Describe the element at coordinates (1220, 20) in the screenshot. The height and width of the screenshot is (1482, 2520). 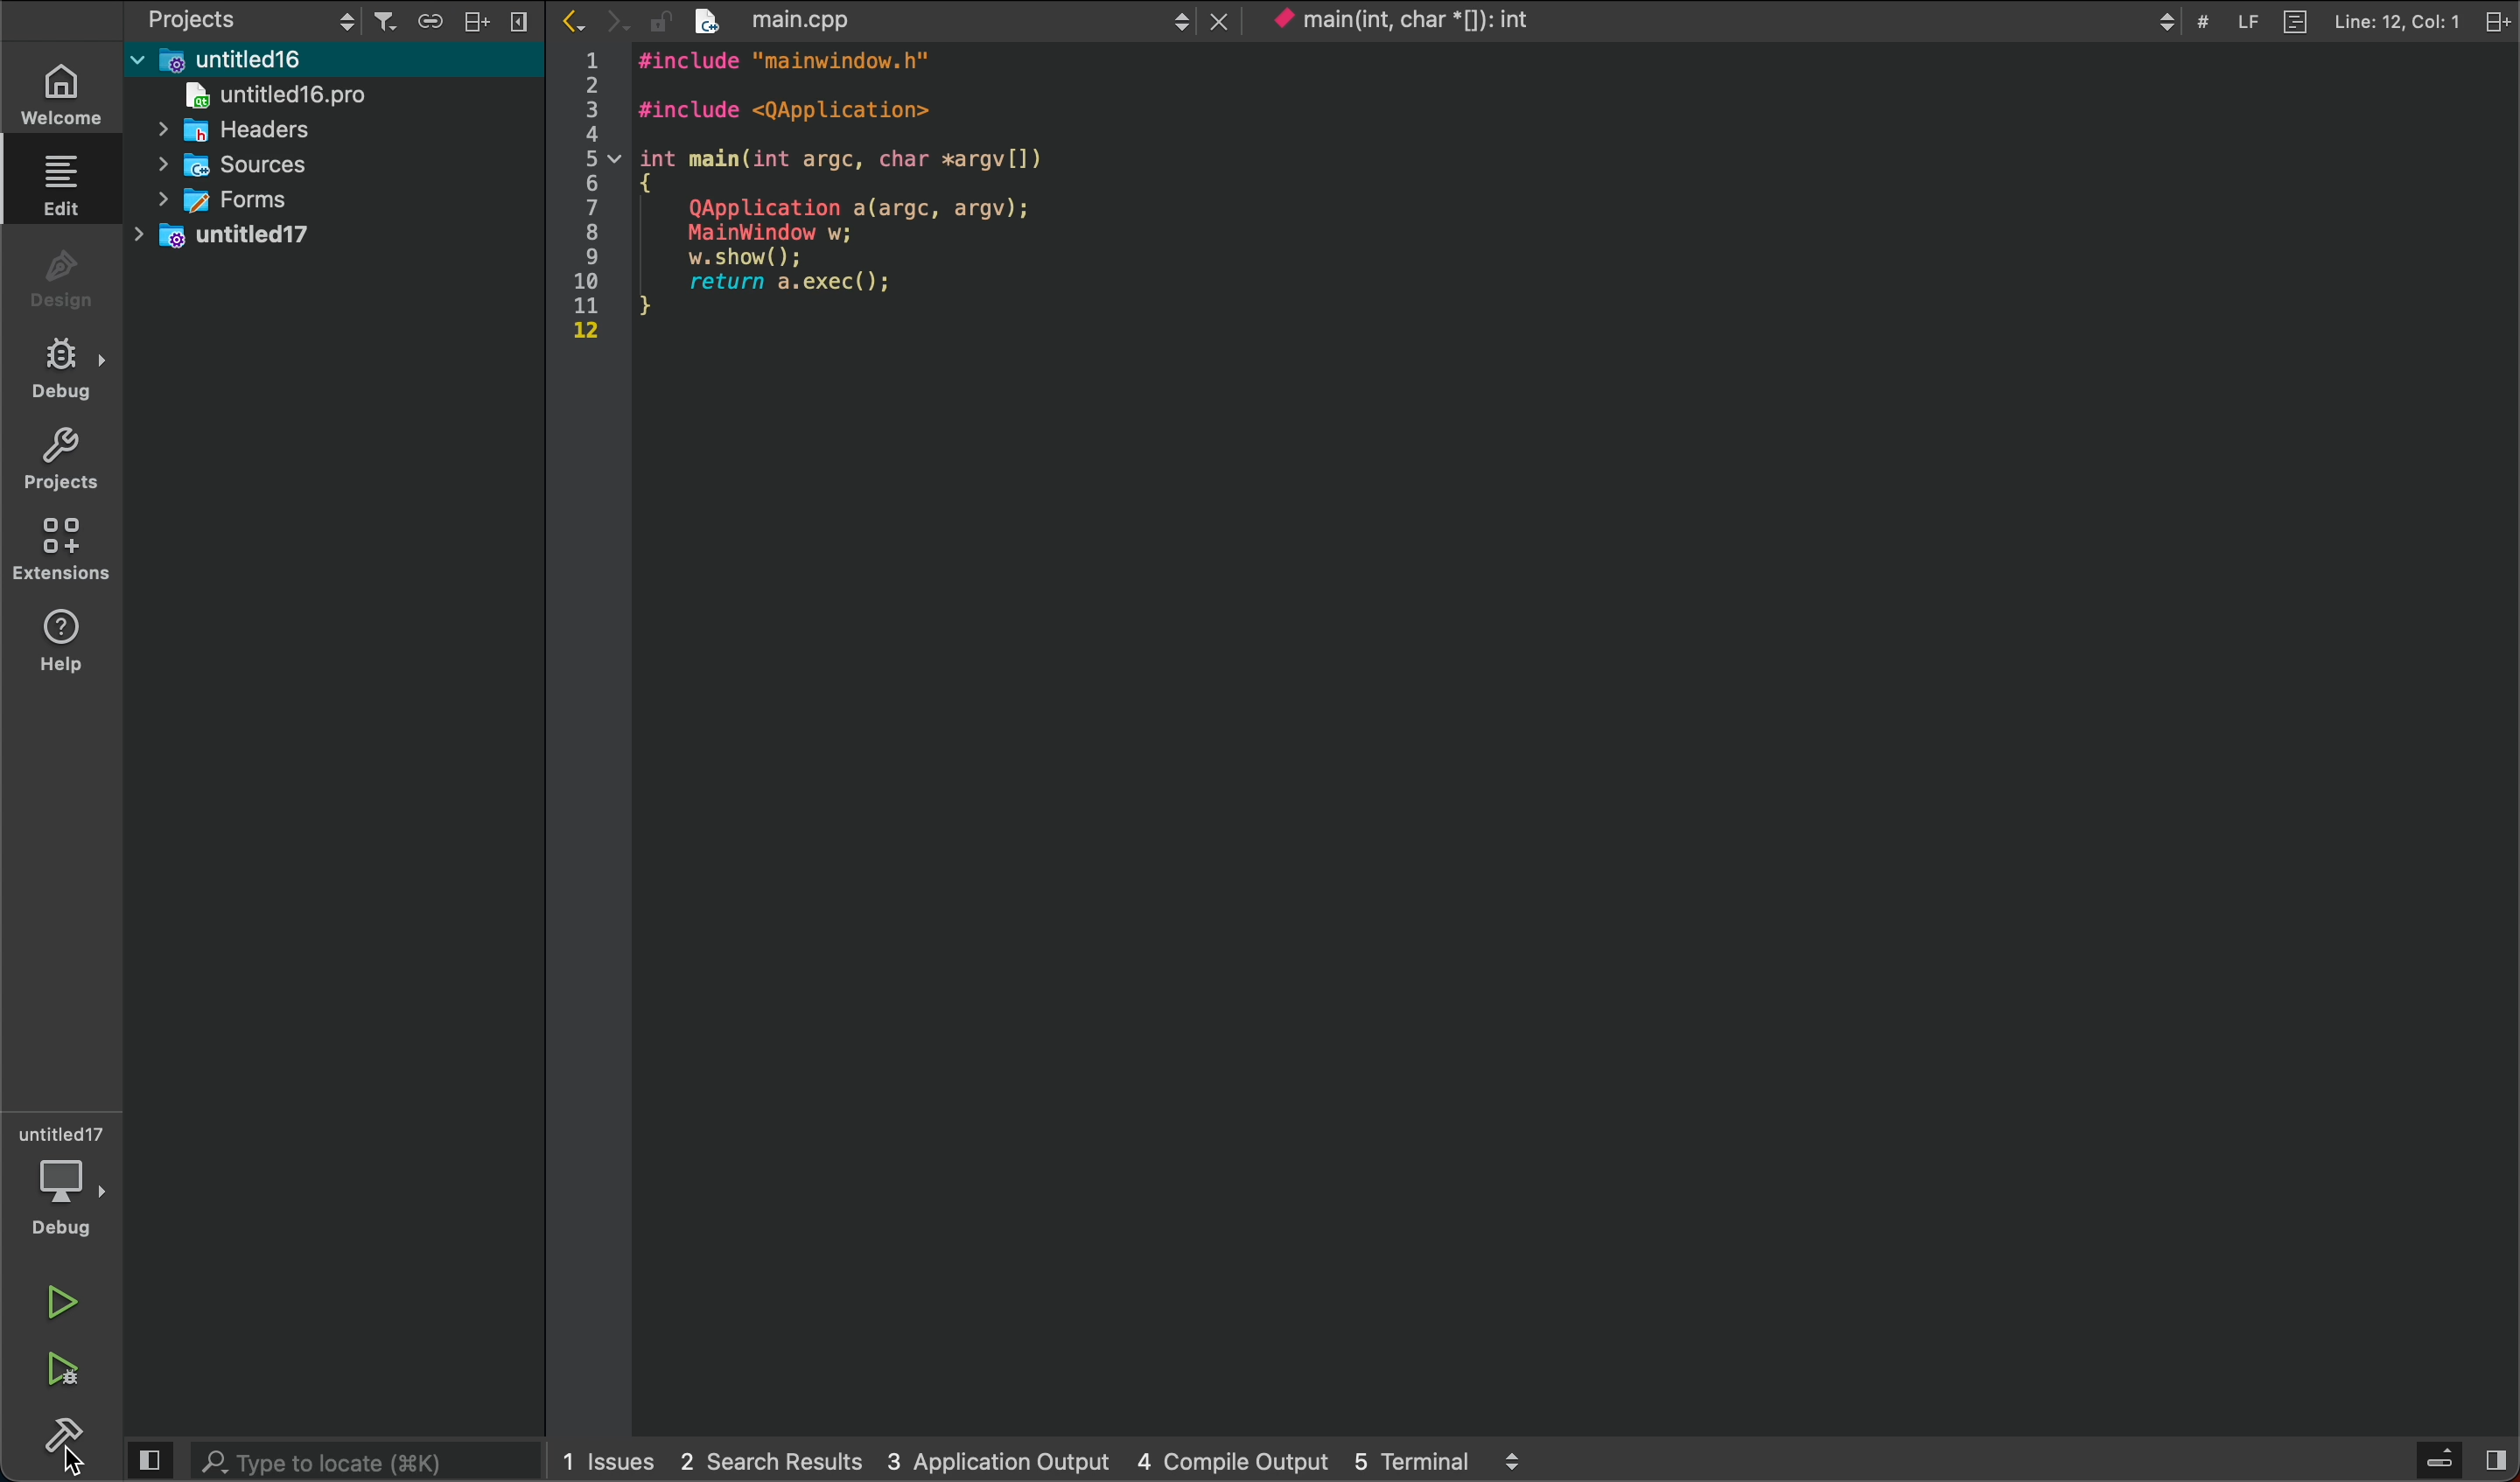
I see `close` at that location.